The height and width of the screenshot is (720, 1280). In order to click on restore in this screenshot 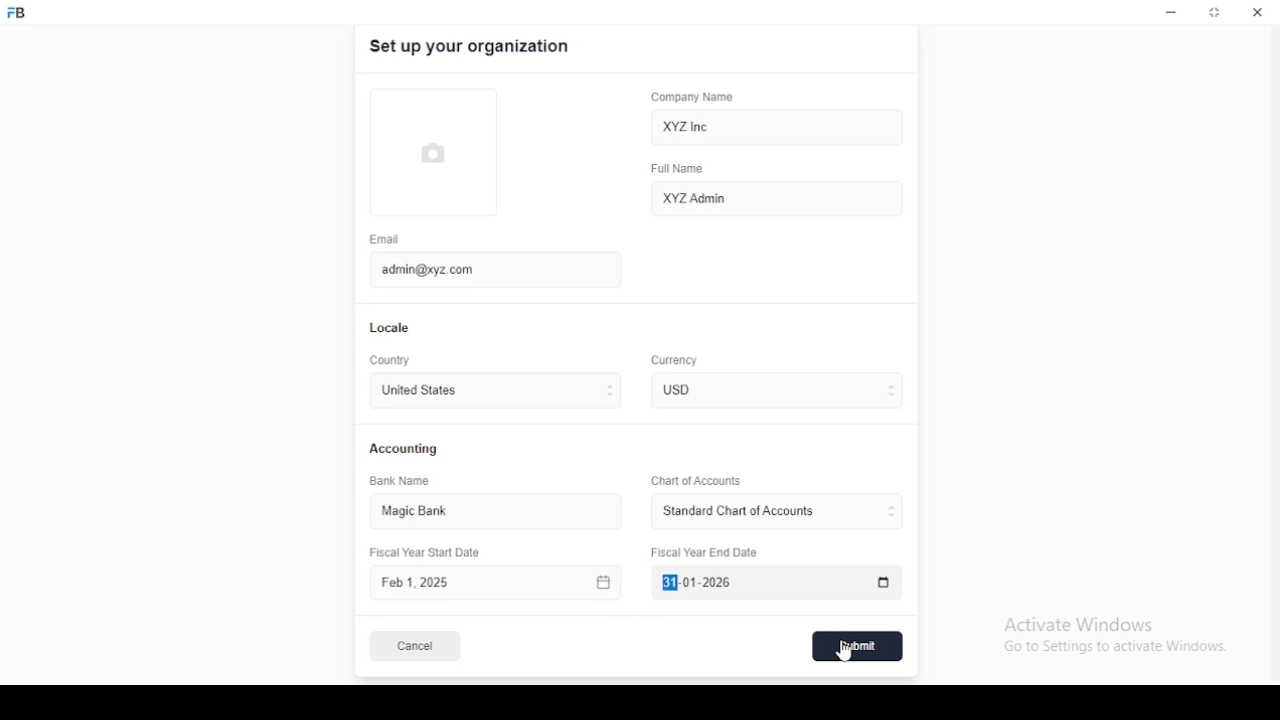, I will do `click(1216, 14)`.